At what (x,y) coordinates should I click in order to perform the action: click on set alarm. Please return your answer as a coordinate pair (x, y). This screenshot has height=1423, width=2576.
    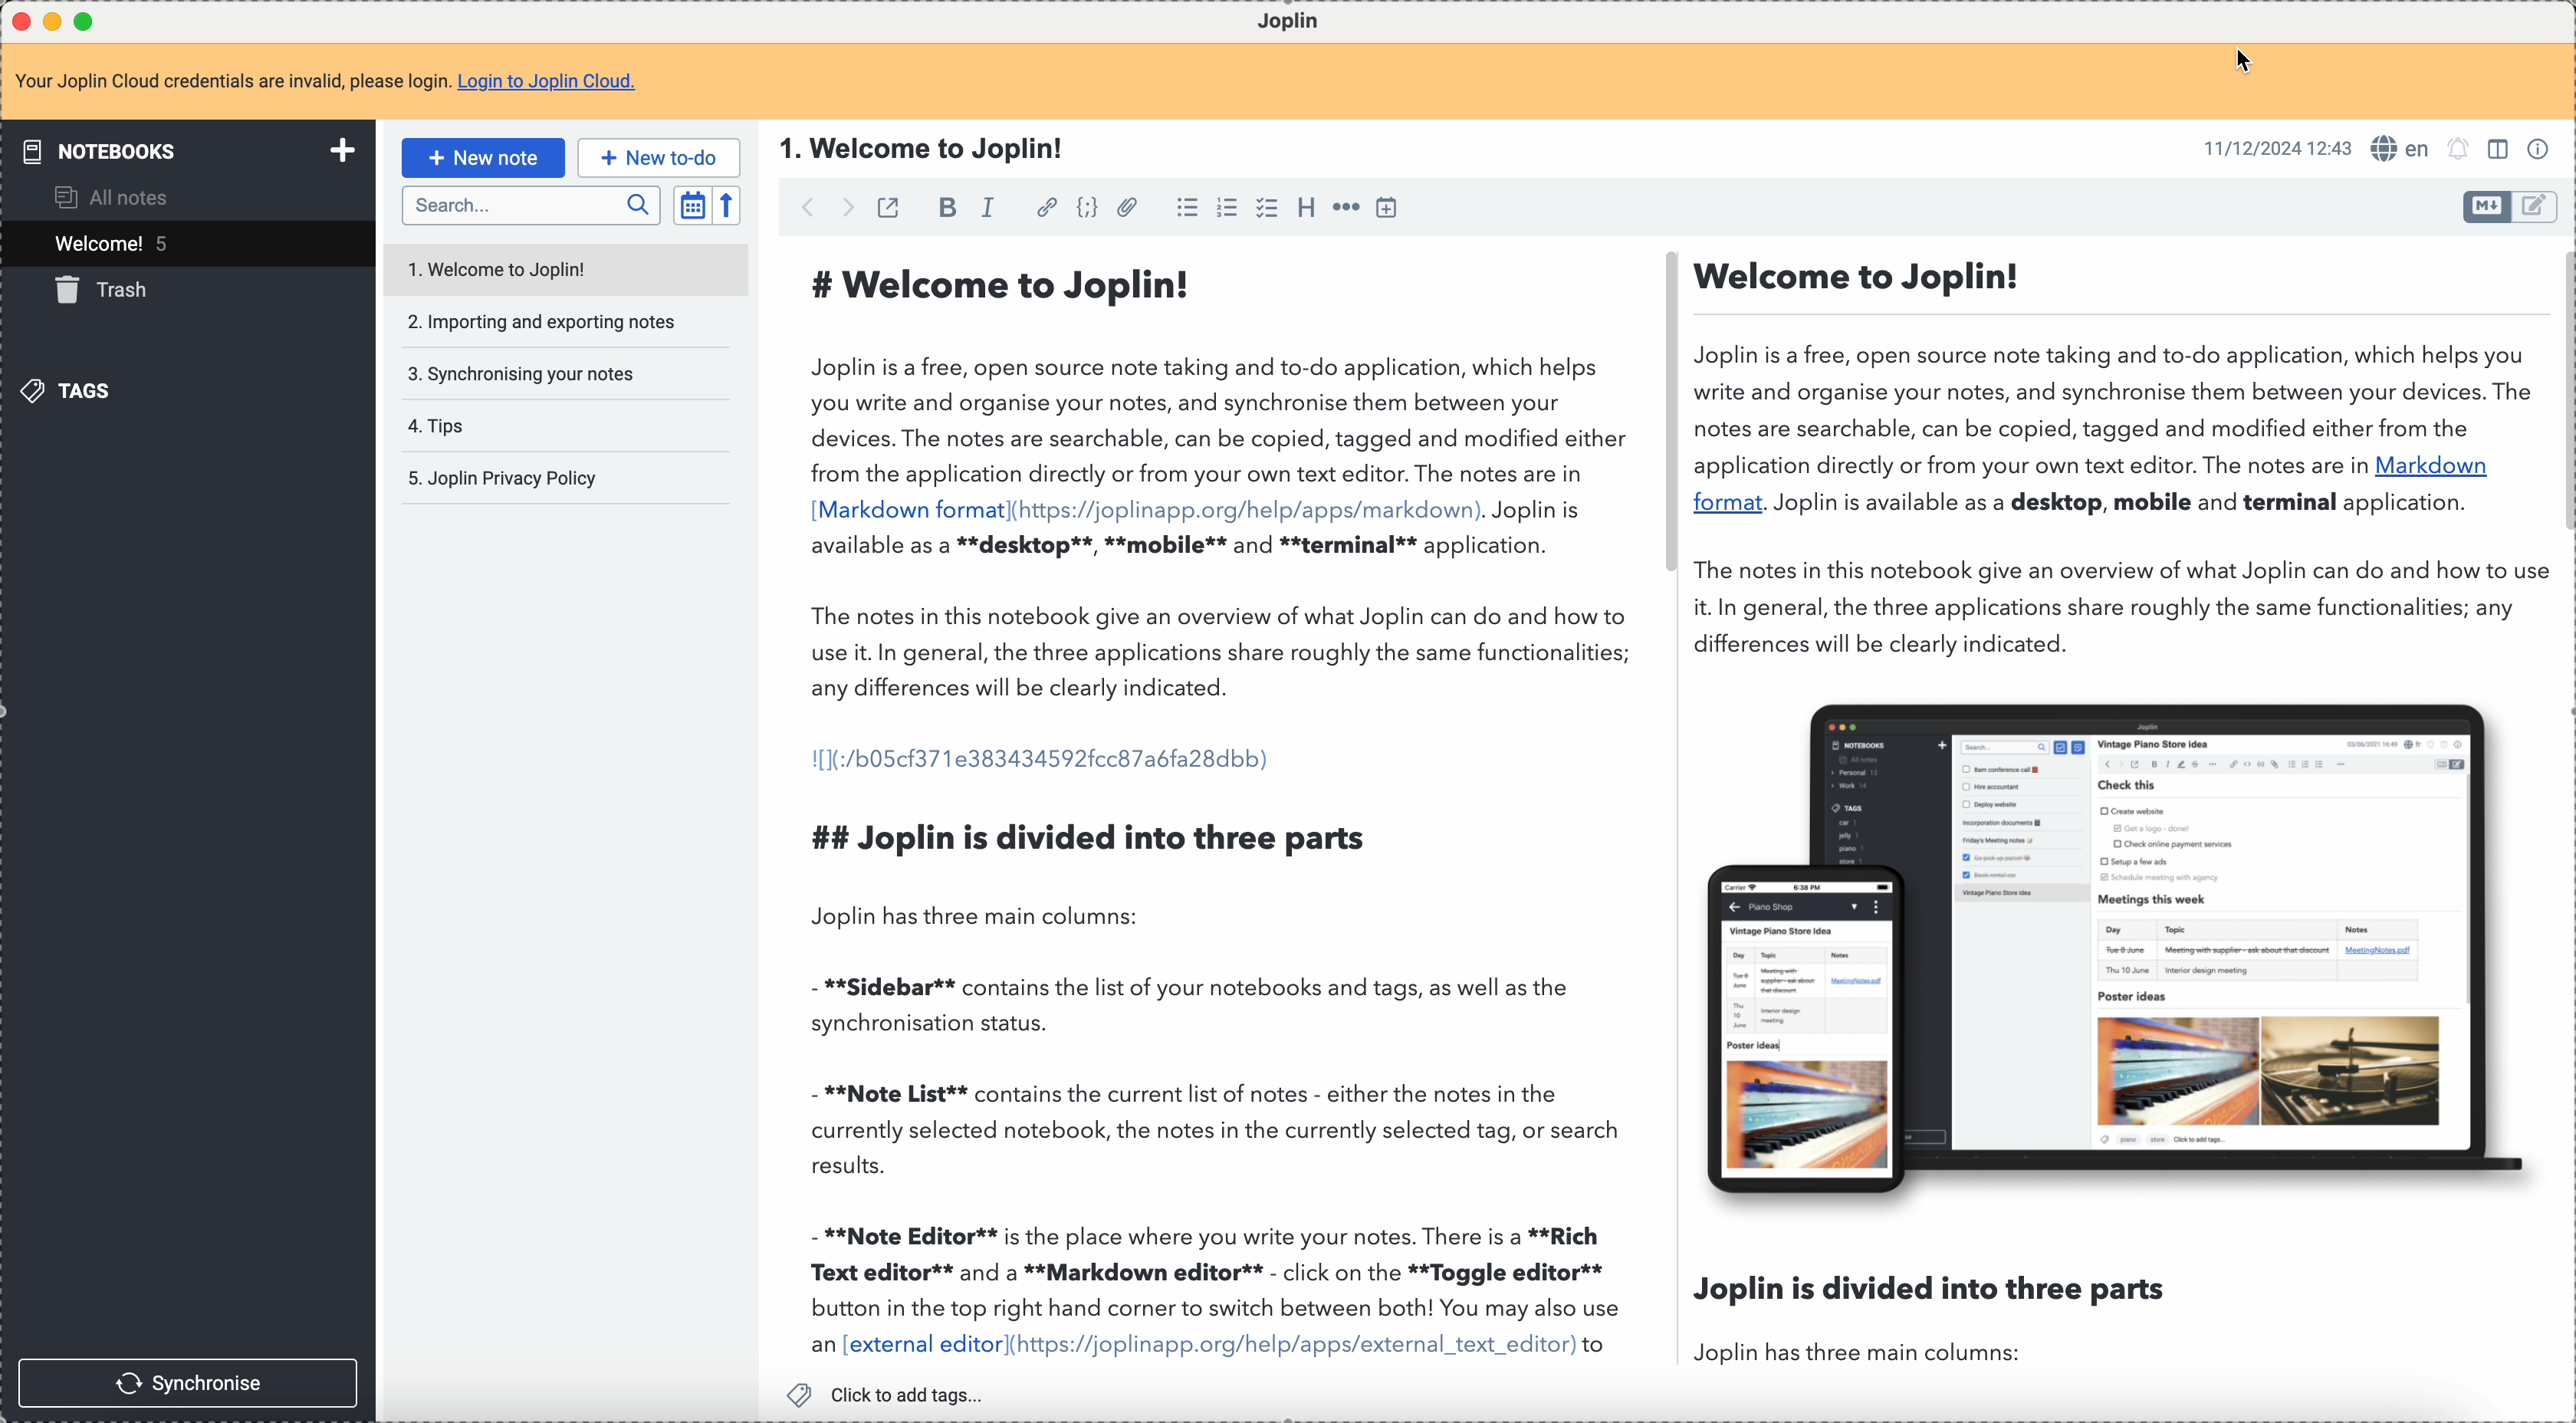
    Looking at the image, I should click on (2455, 150).